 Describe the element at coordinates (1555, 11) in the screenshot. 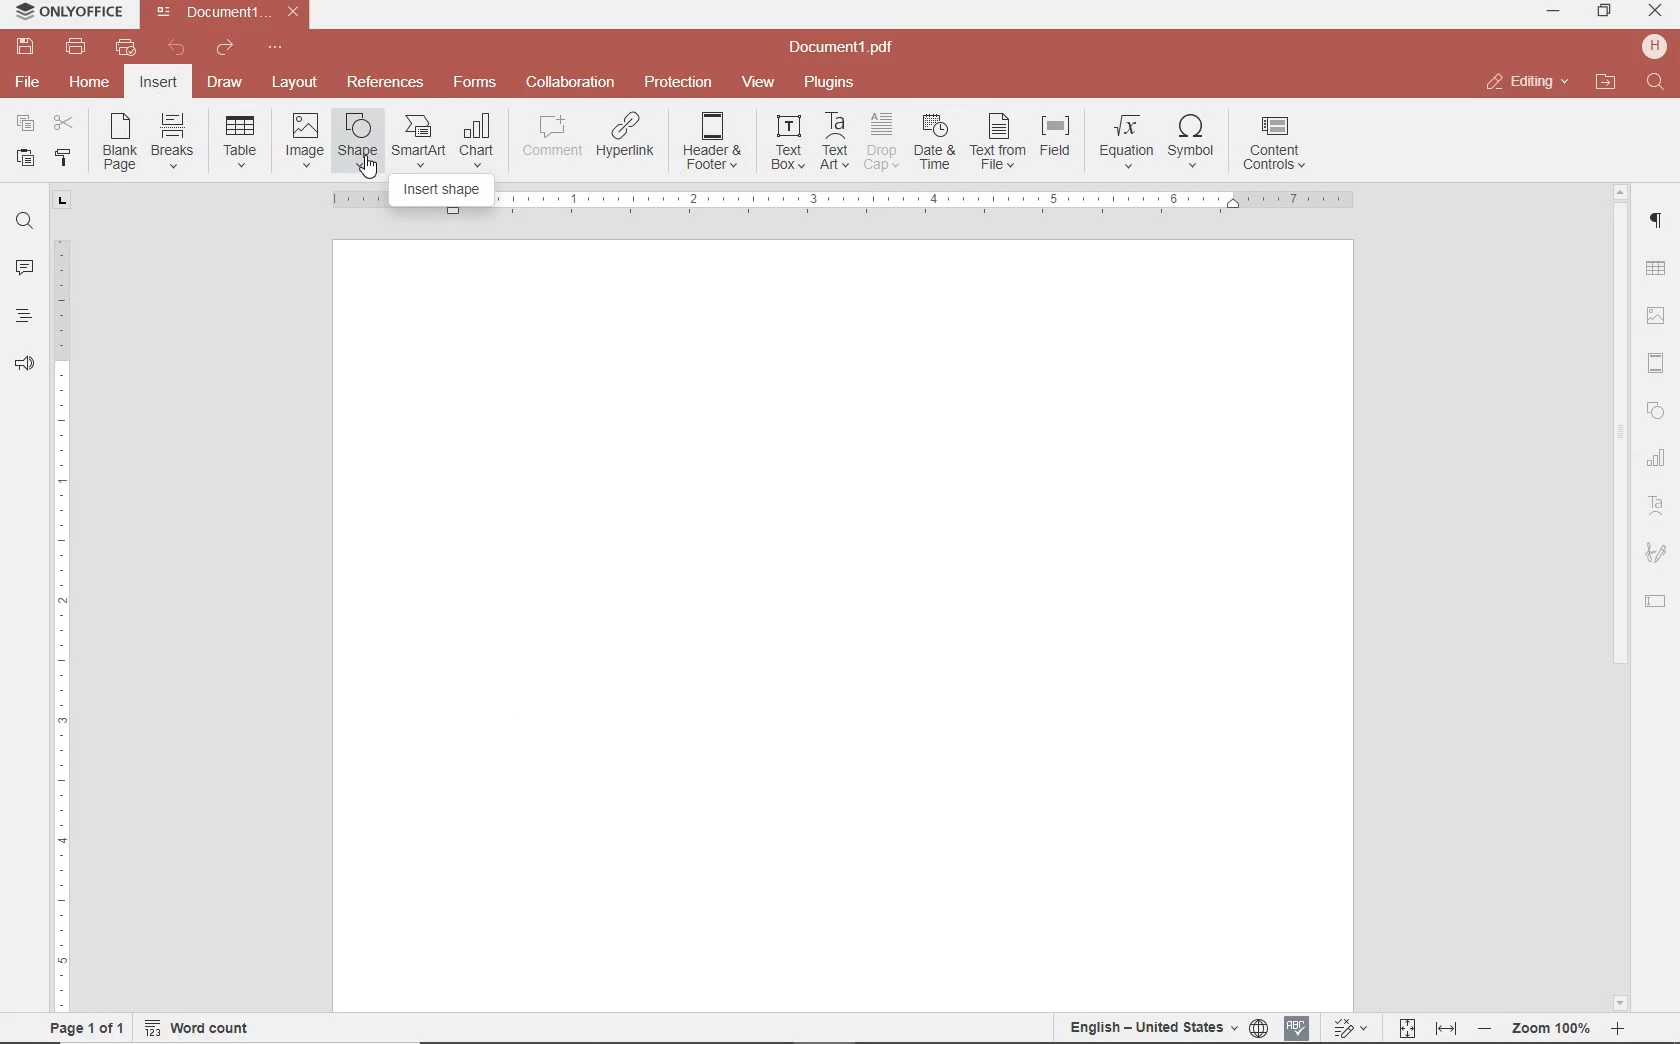

I see `minimize` at that location.